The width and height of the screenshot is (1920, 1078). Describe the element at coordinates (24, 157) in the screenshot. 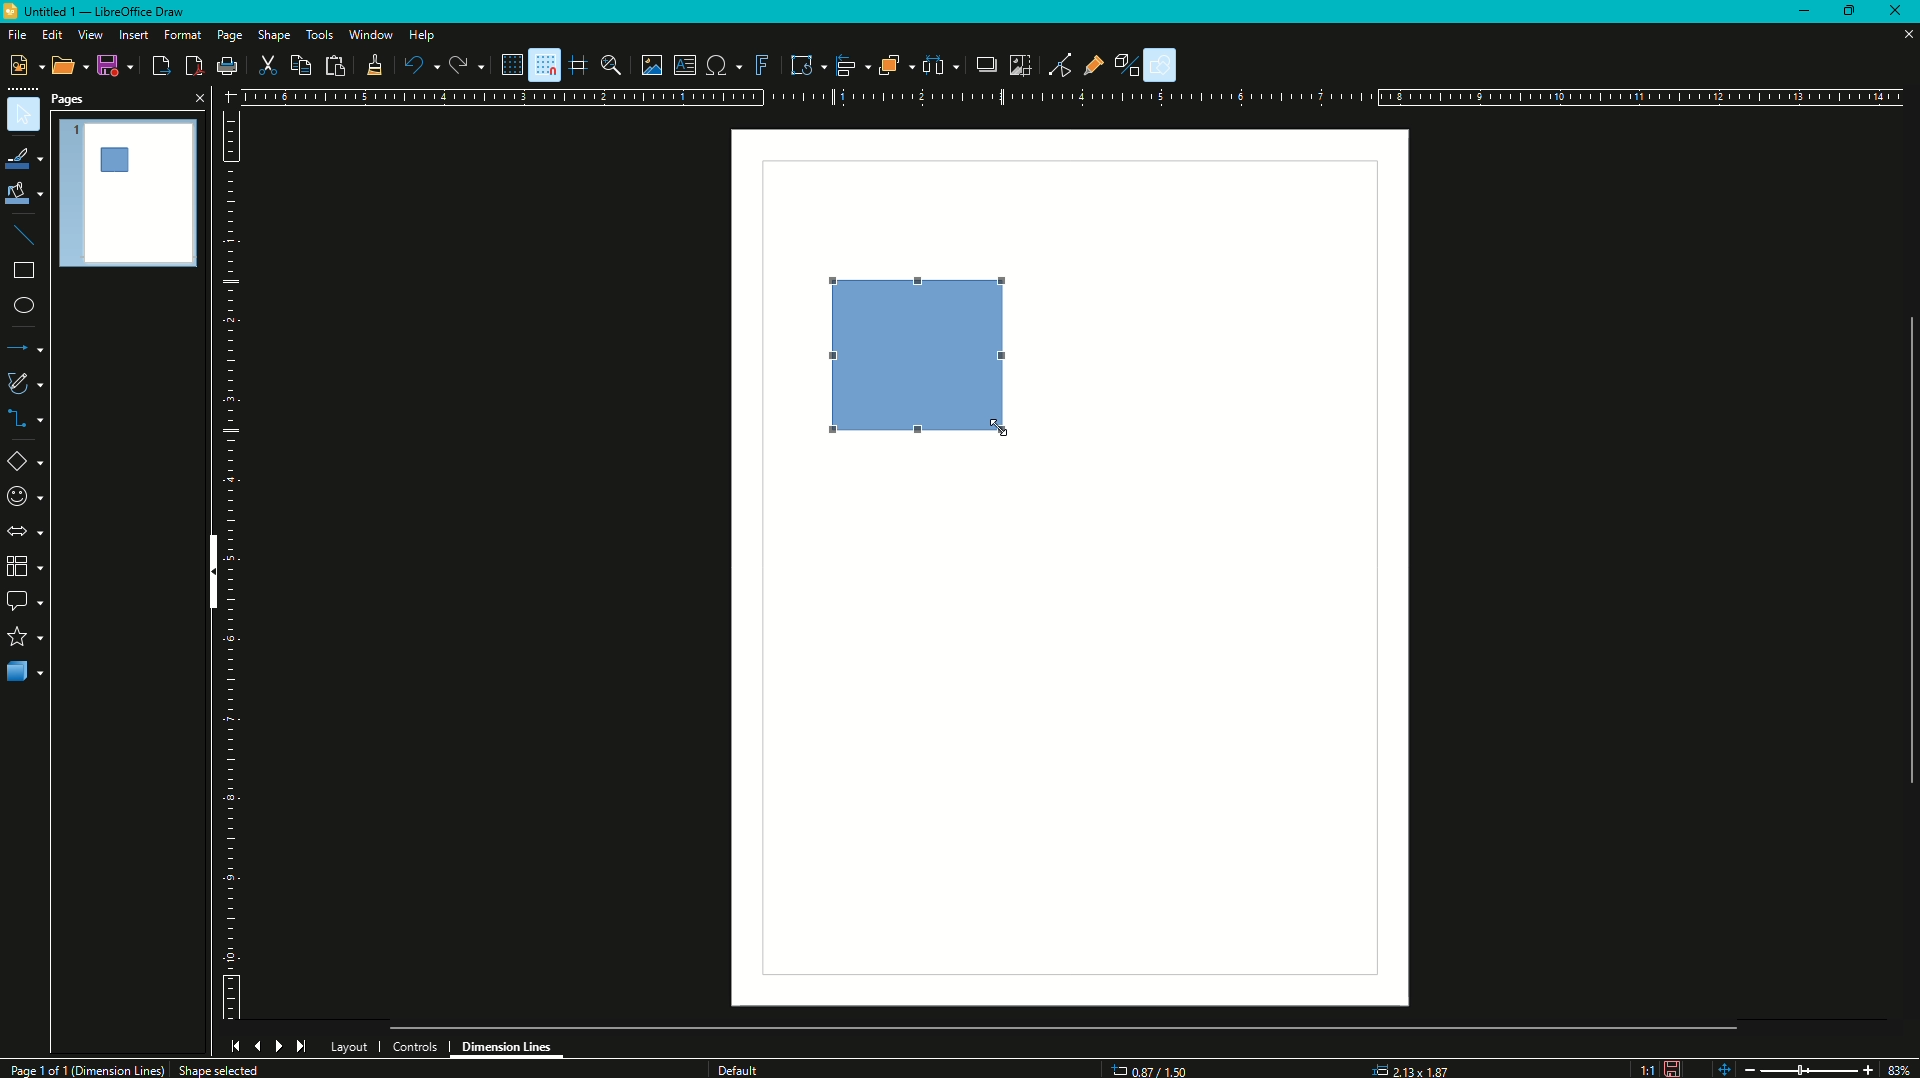

I see `Line Color` at that location.